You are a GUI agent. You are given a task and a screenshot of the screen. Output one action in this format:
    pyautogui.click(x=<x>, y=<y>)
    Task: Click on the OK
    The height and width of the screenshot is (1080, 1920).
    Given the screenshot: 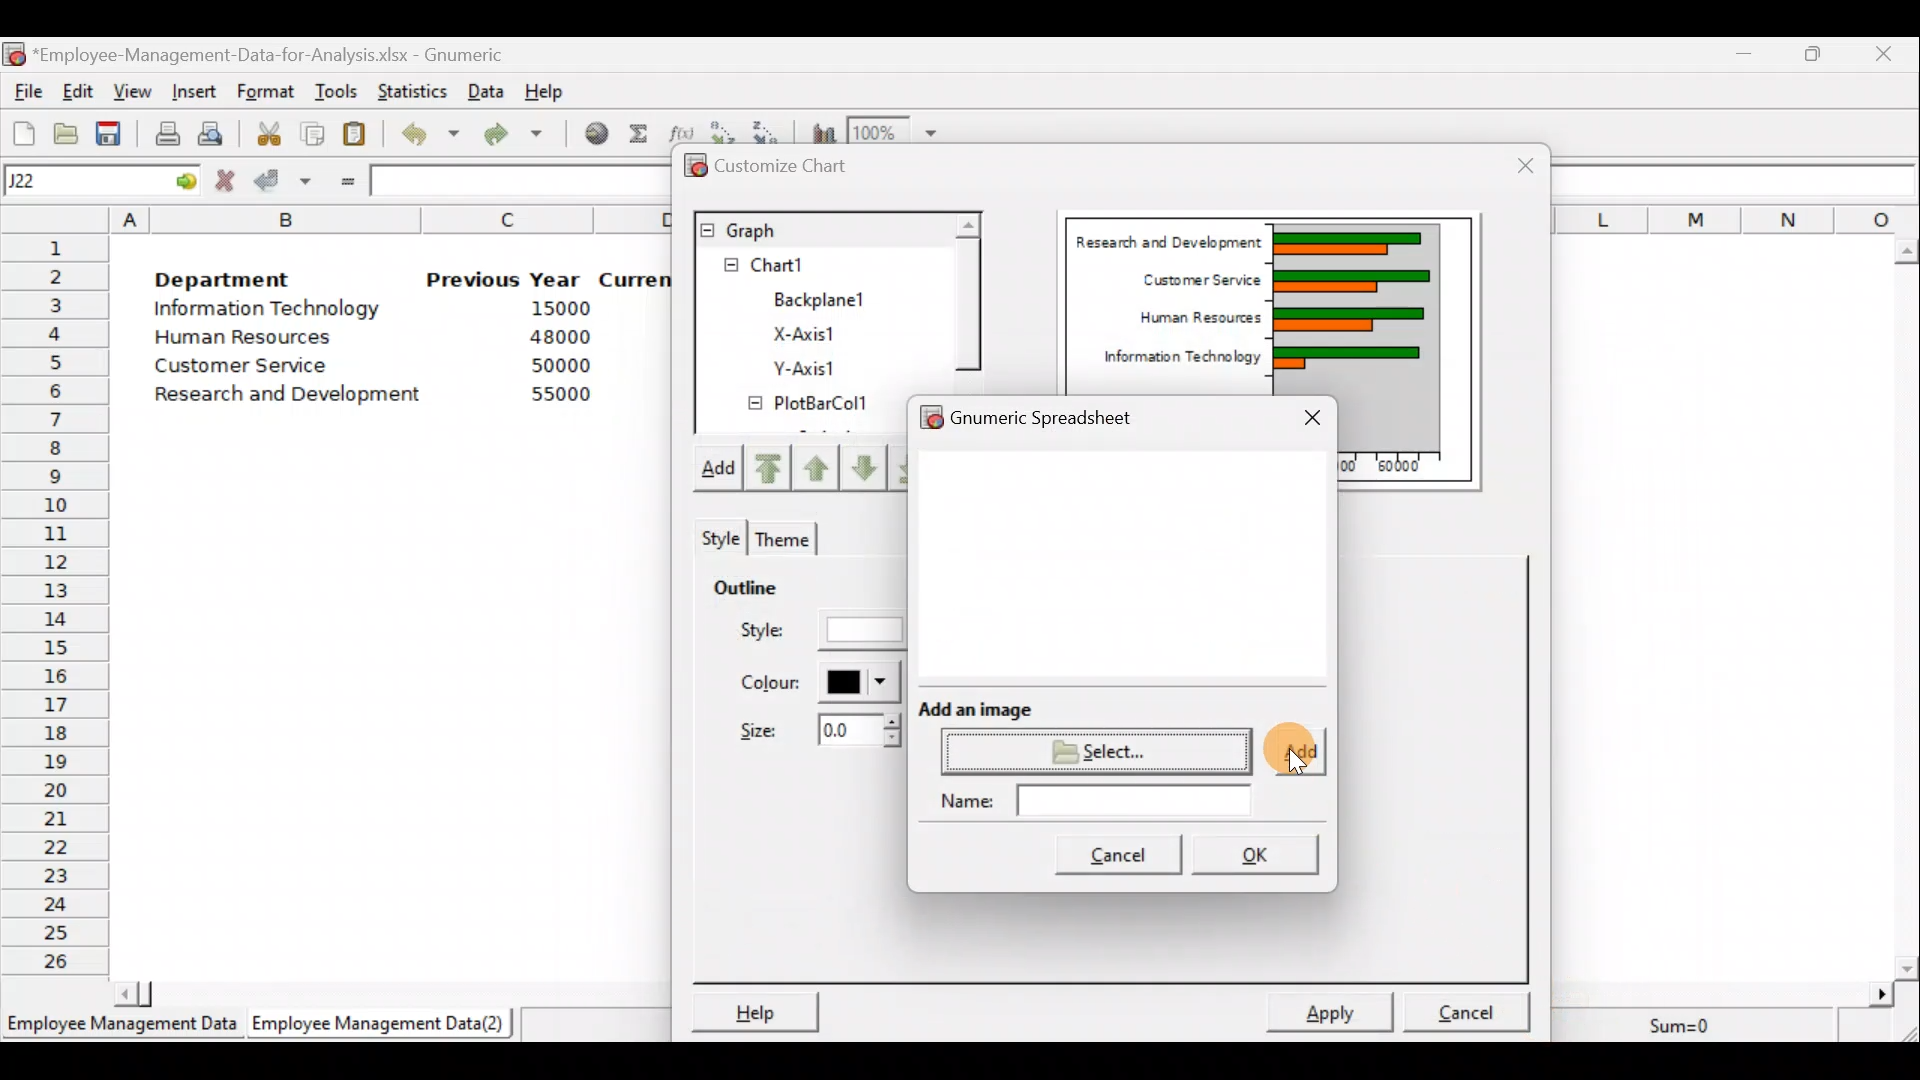 What is the action you would take?
    pyautogui.click(x=1256, y=849)
    